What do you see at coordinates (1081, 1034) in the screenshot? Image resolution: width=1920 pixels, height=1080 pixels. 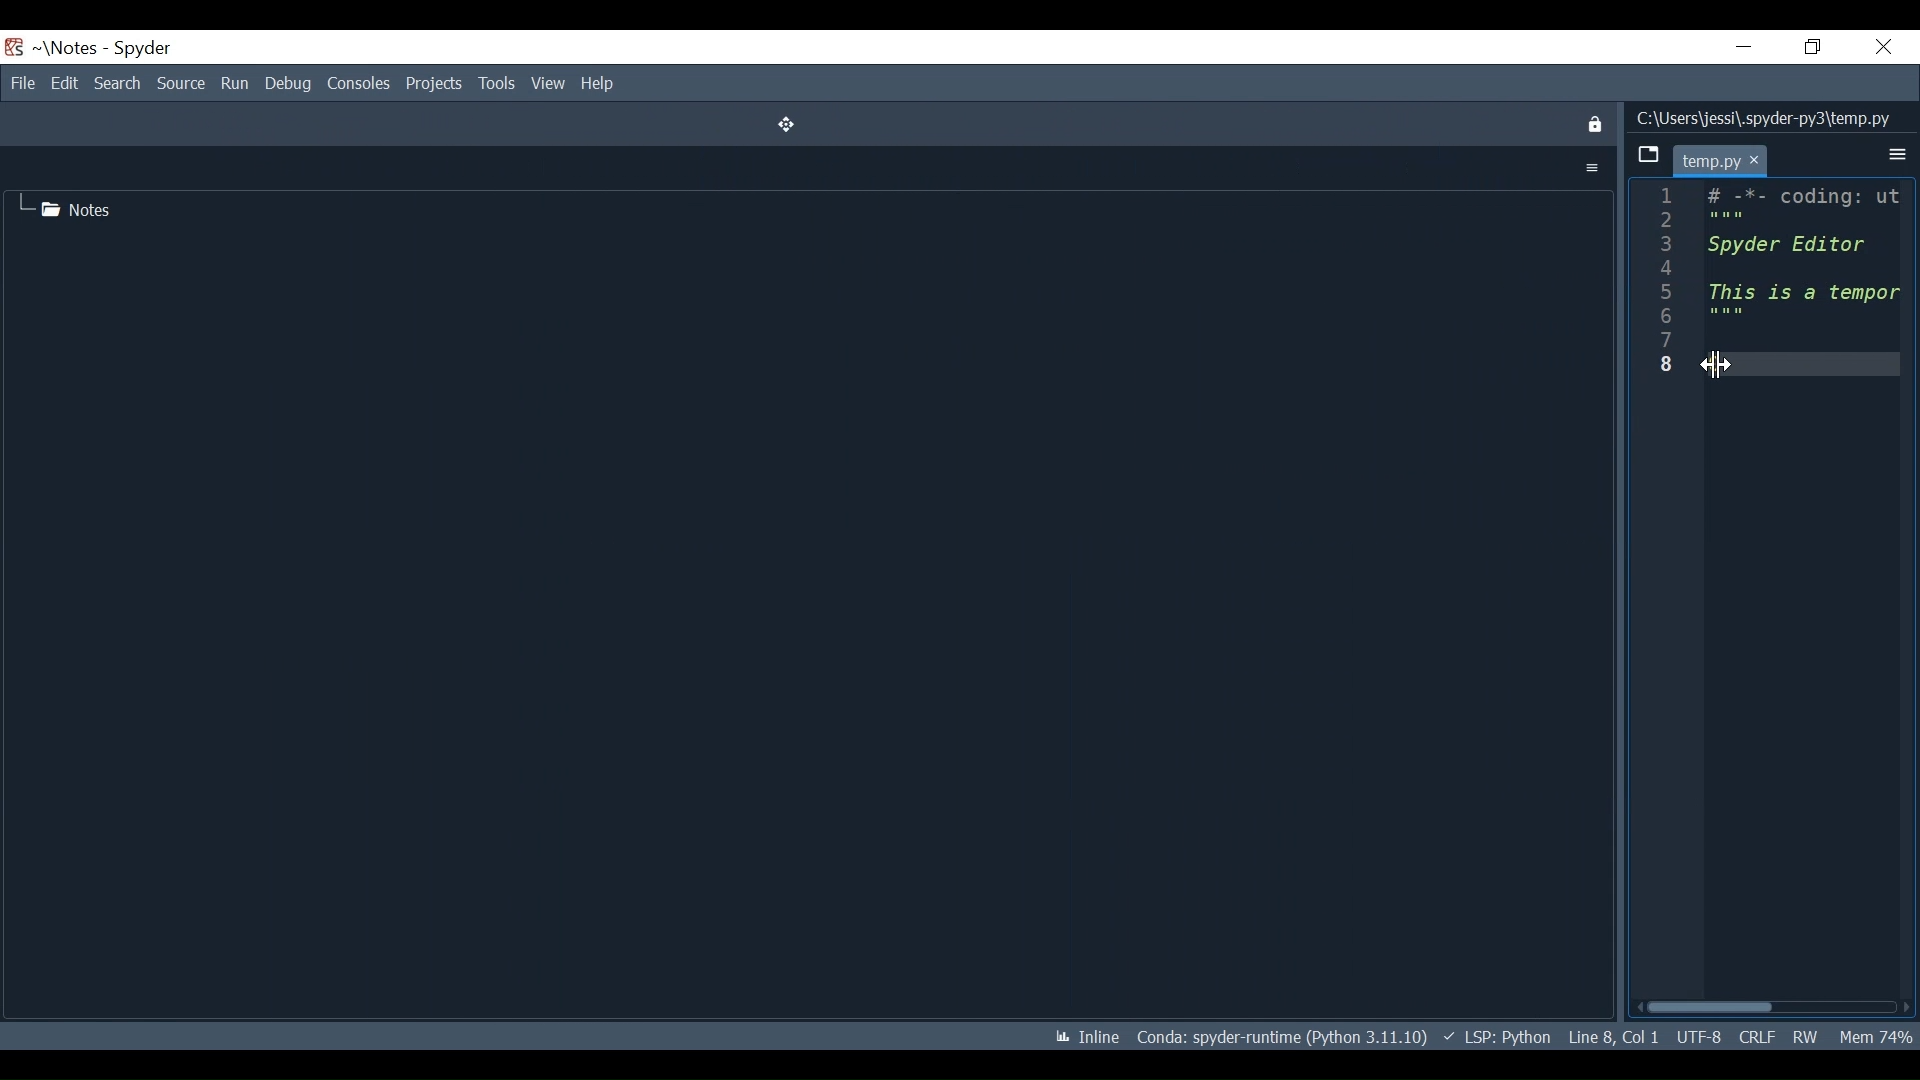 I see `Inline` at bounding box center [1081, 1034].